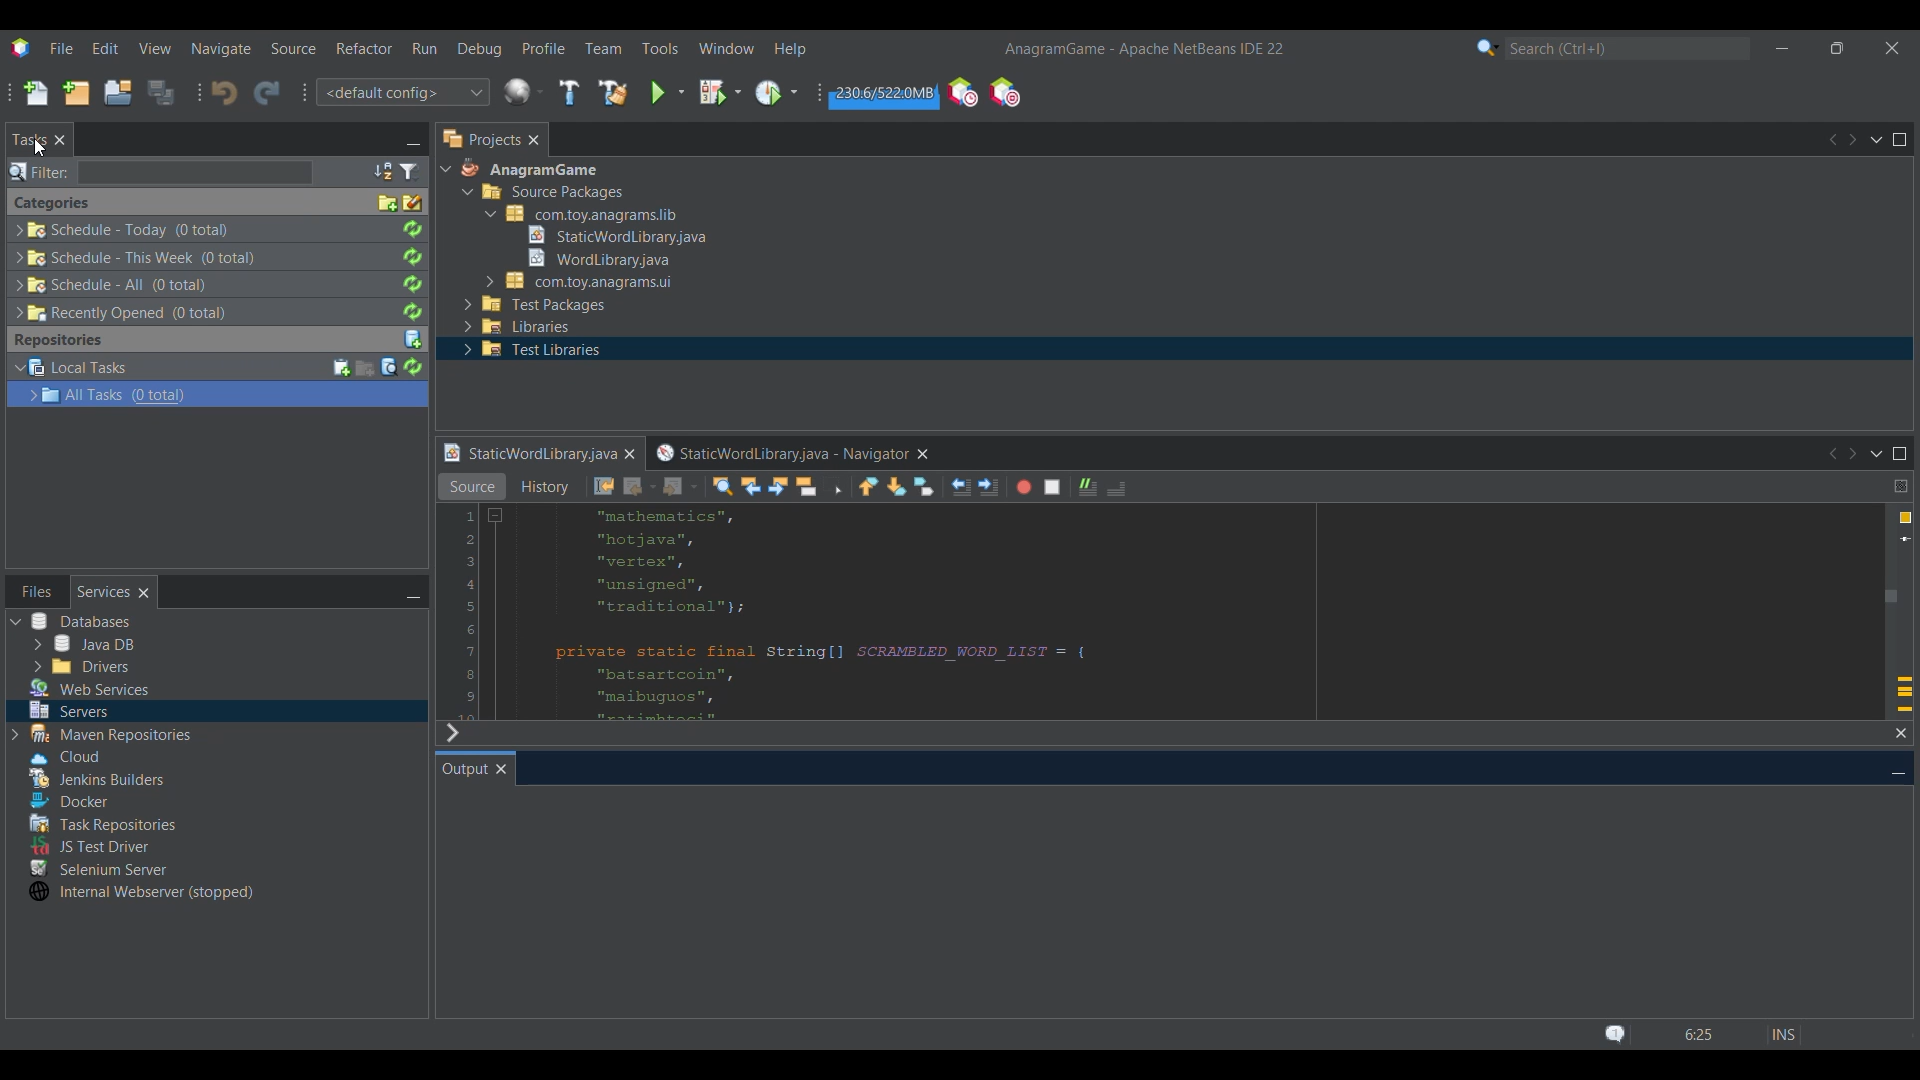 This screenshot has width=1920, height=1080. What do you see at coordinates (84, 643) in the screenshot?
I see `` at bounding box center [84, 643].